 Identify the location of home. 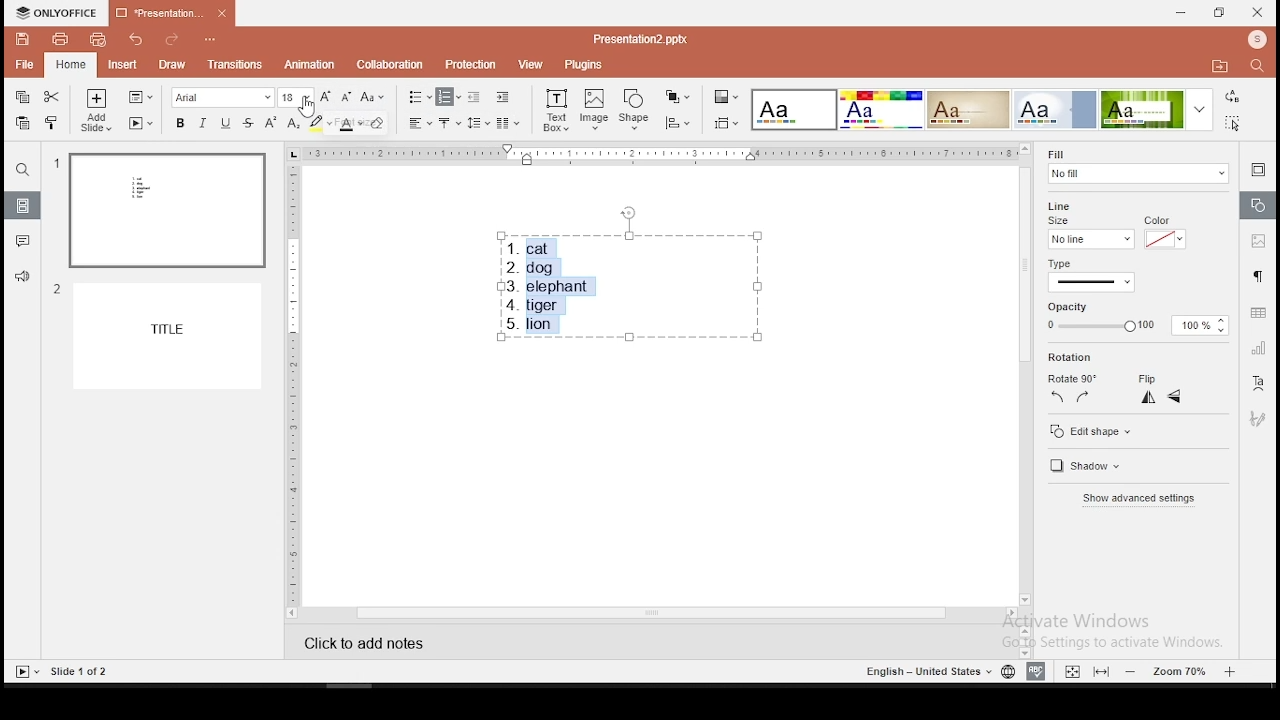
(69, 62).